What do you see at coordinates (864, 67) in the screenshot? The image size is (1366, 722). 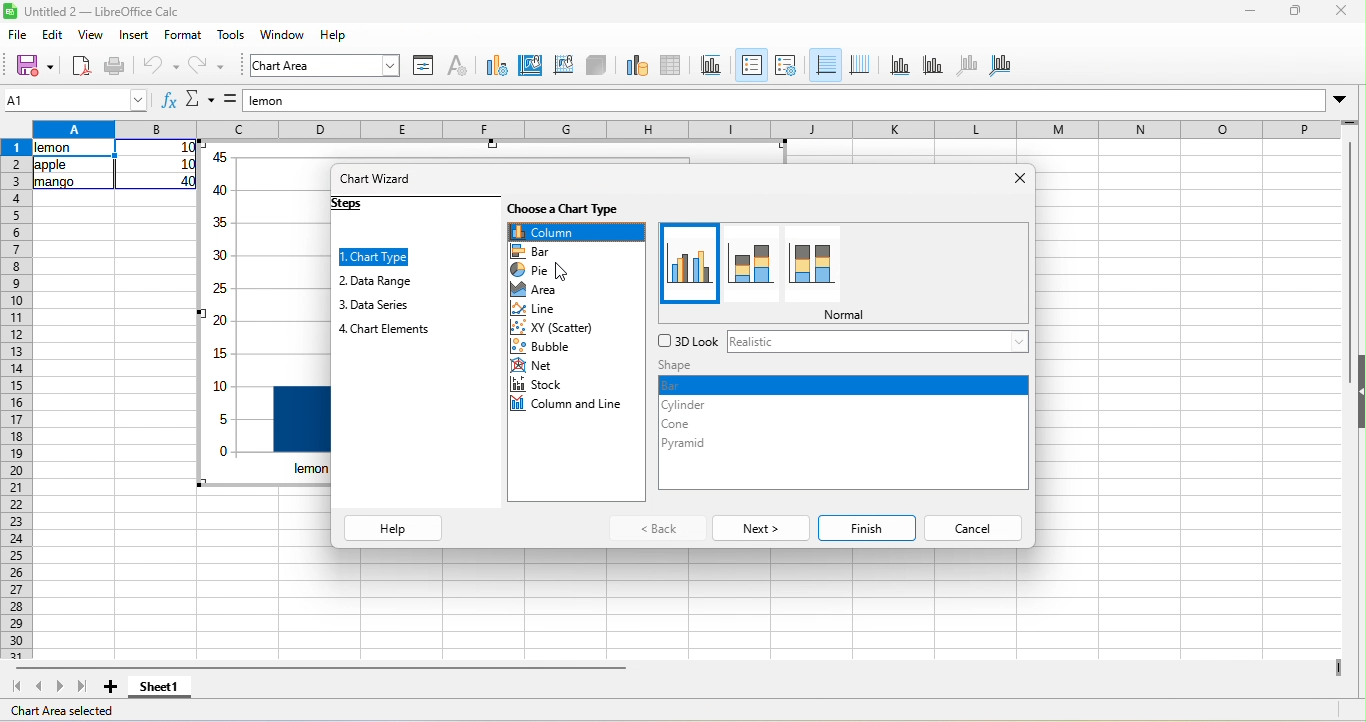 I see `vertical grid` at bounding box center [864, 67].